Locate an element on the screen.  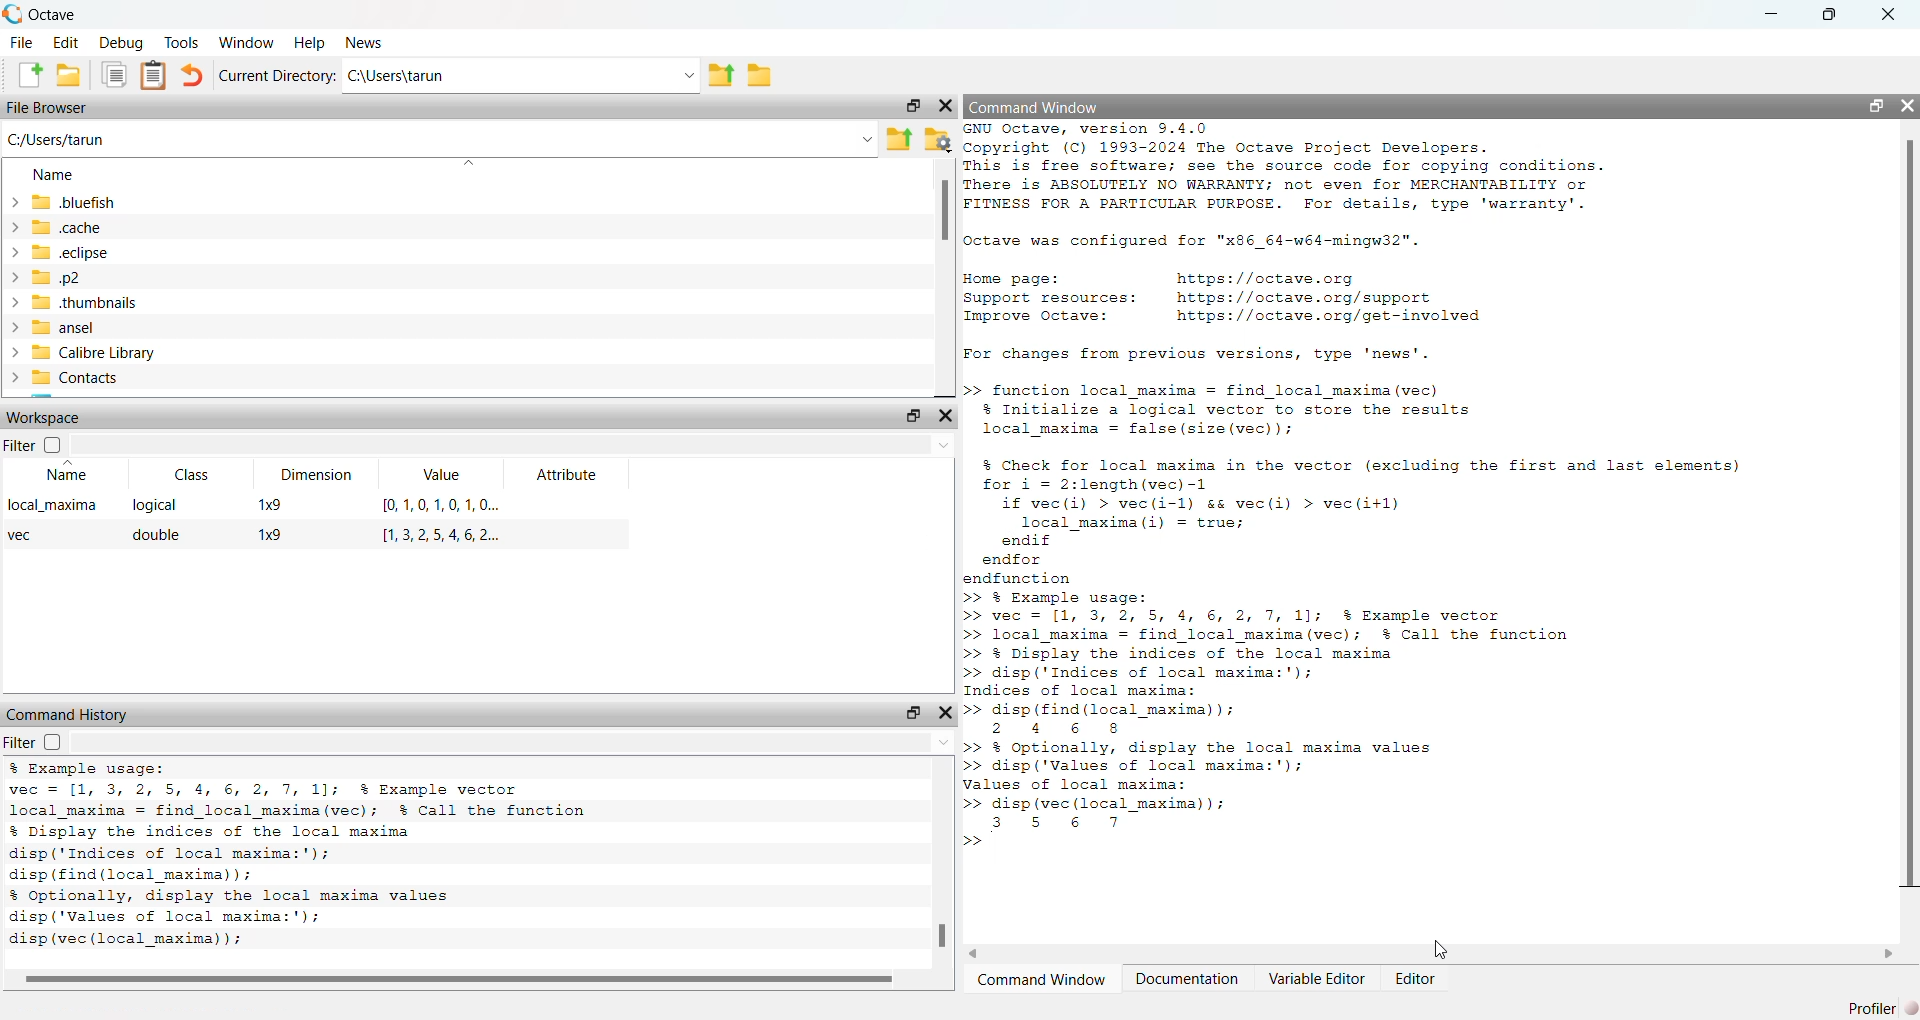
.thumbnails is located at coordinates (84, 301).